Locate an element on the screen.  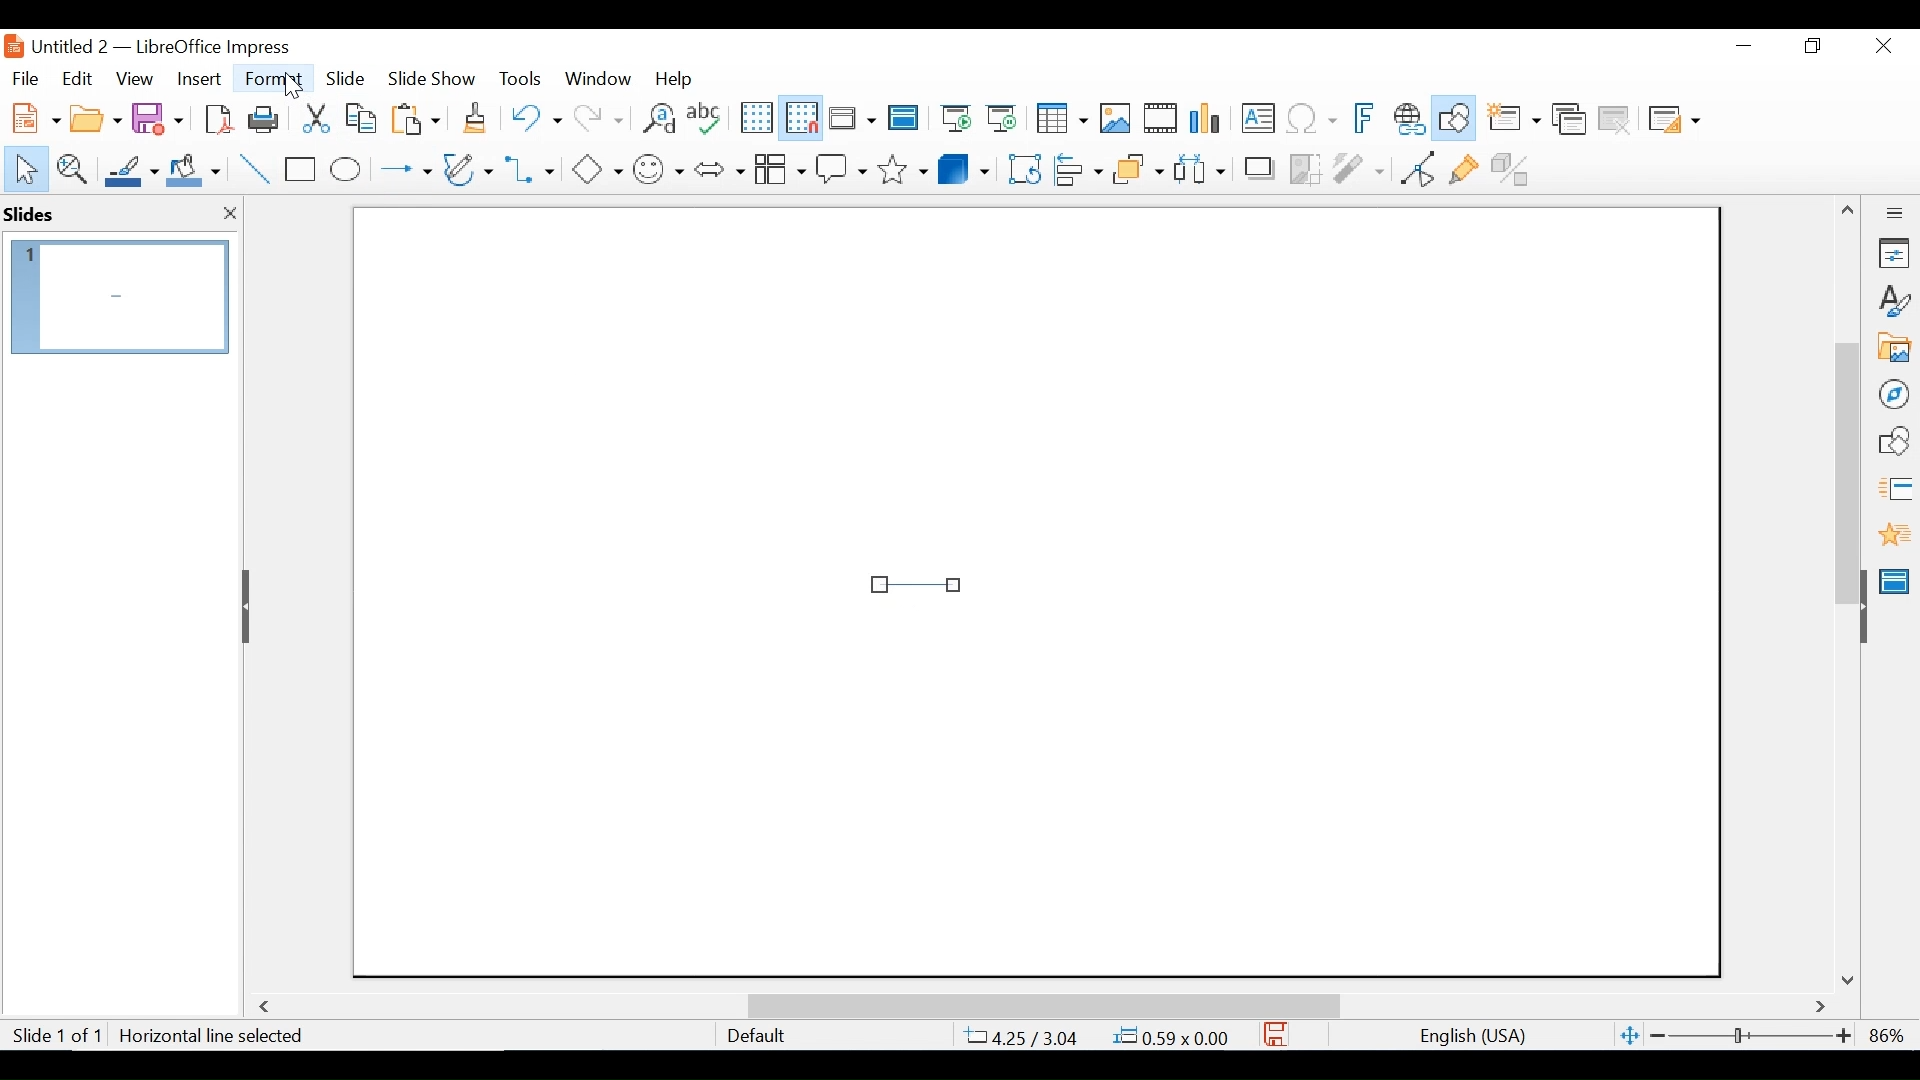
Print is located at coordinates (265, 118).